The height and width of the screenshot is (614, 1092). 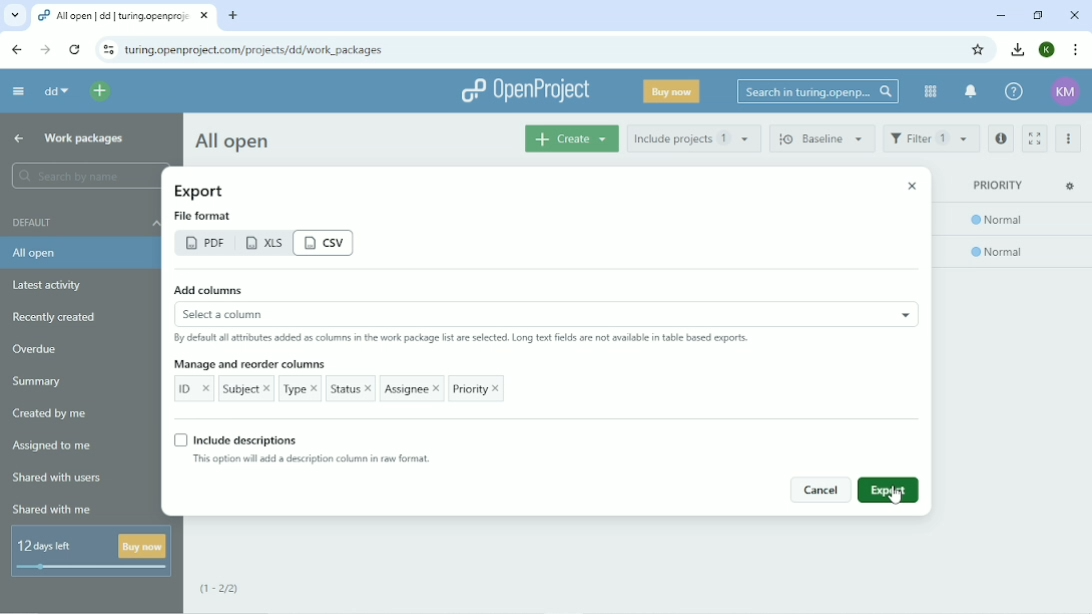 What do you see at coordinates (312, 462) in the screenshot?
I see `This option will add a description column in new format` at bounding box center [312, 462].